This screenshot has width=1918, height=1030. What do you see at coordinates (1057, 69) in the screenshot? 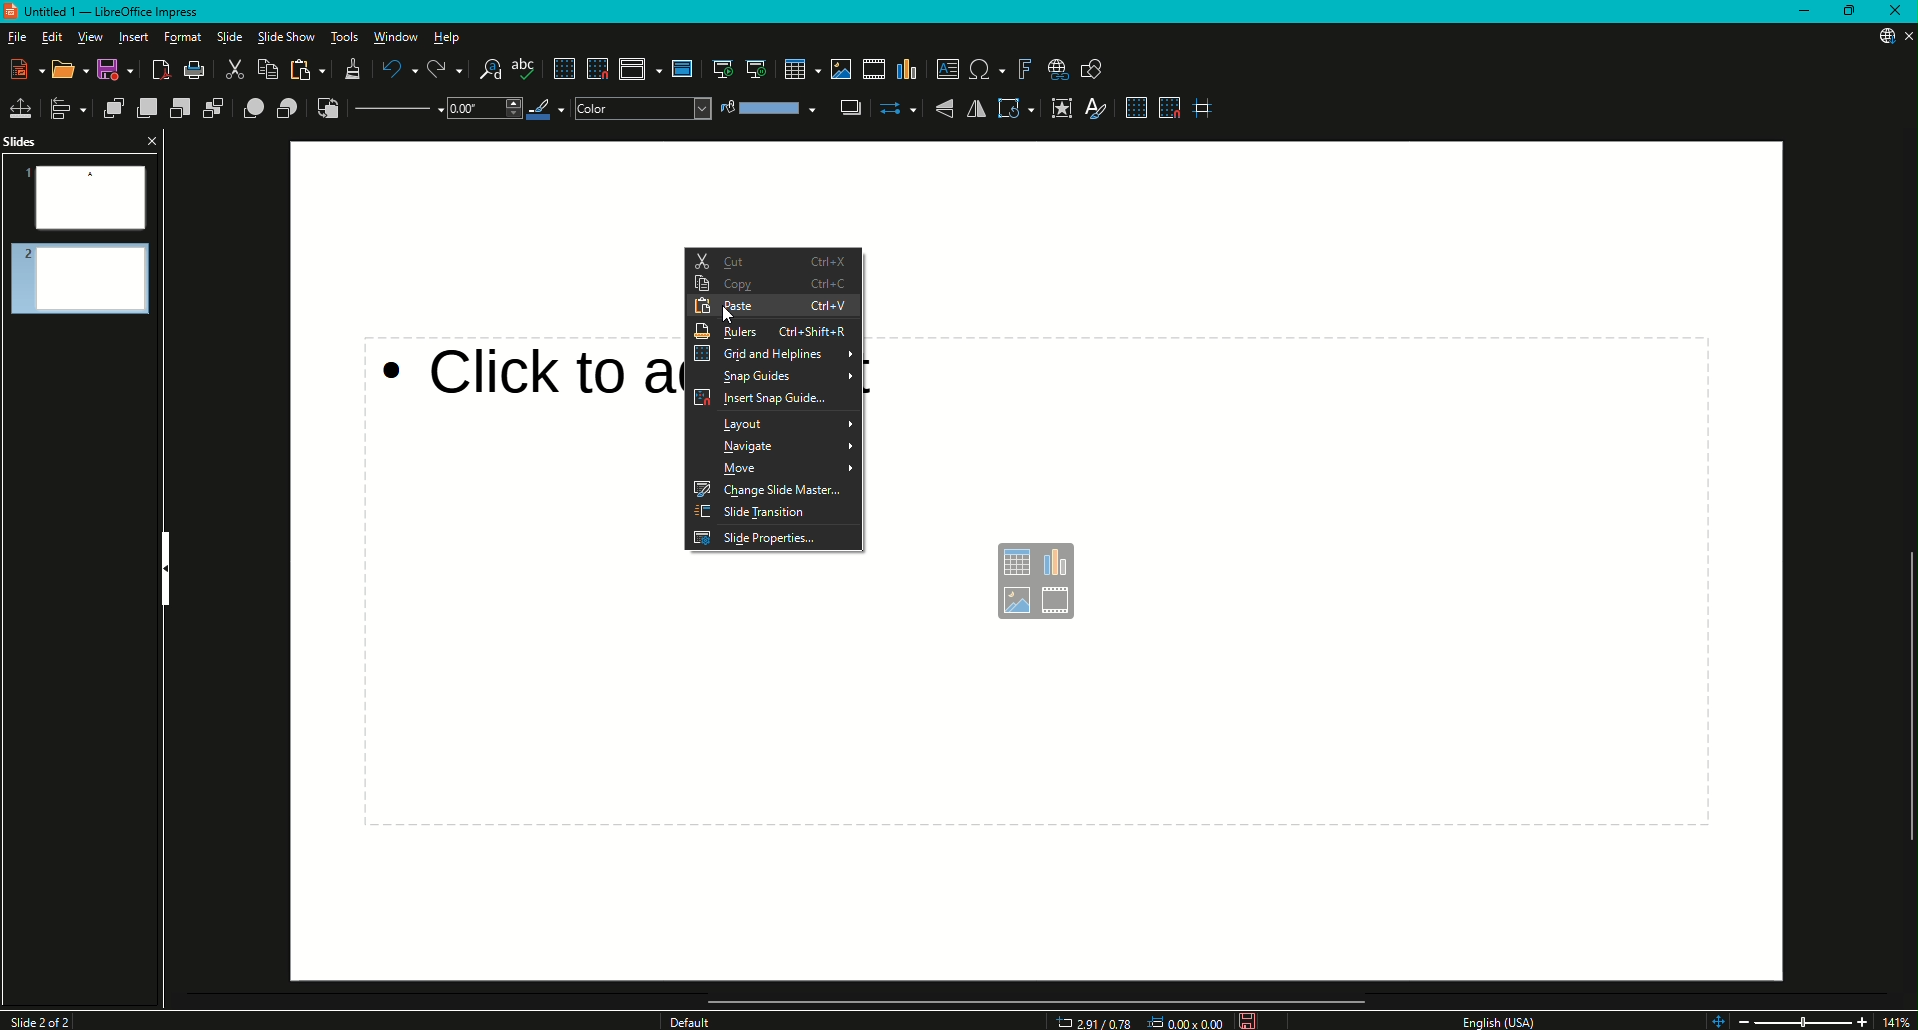
I see `Show Draw Function` at bounding box center [1057, 69].